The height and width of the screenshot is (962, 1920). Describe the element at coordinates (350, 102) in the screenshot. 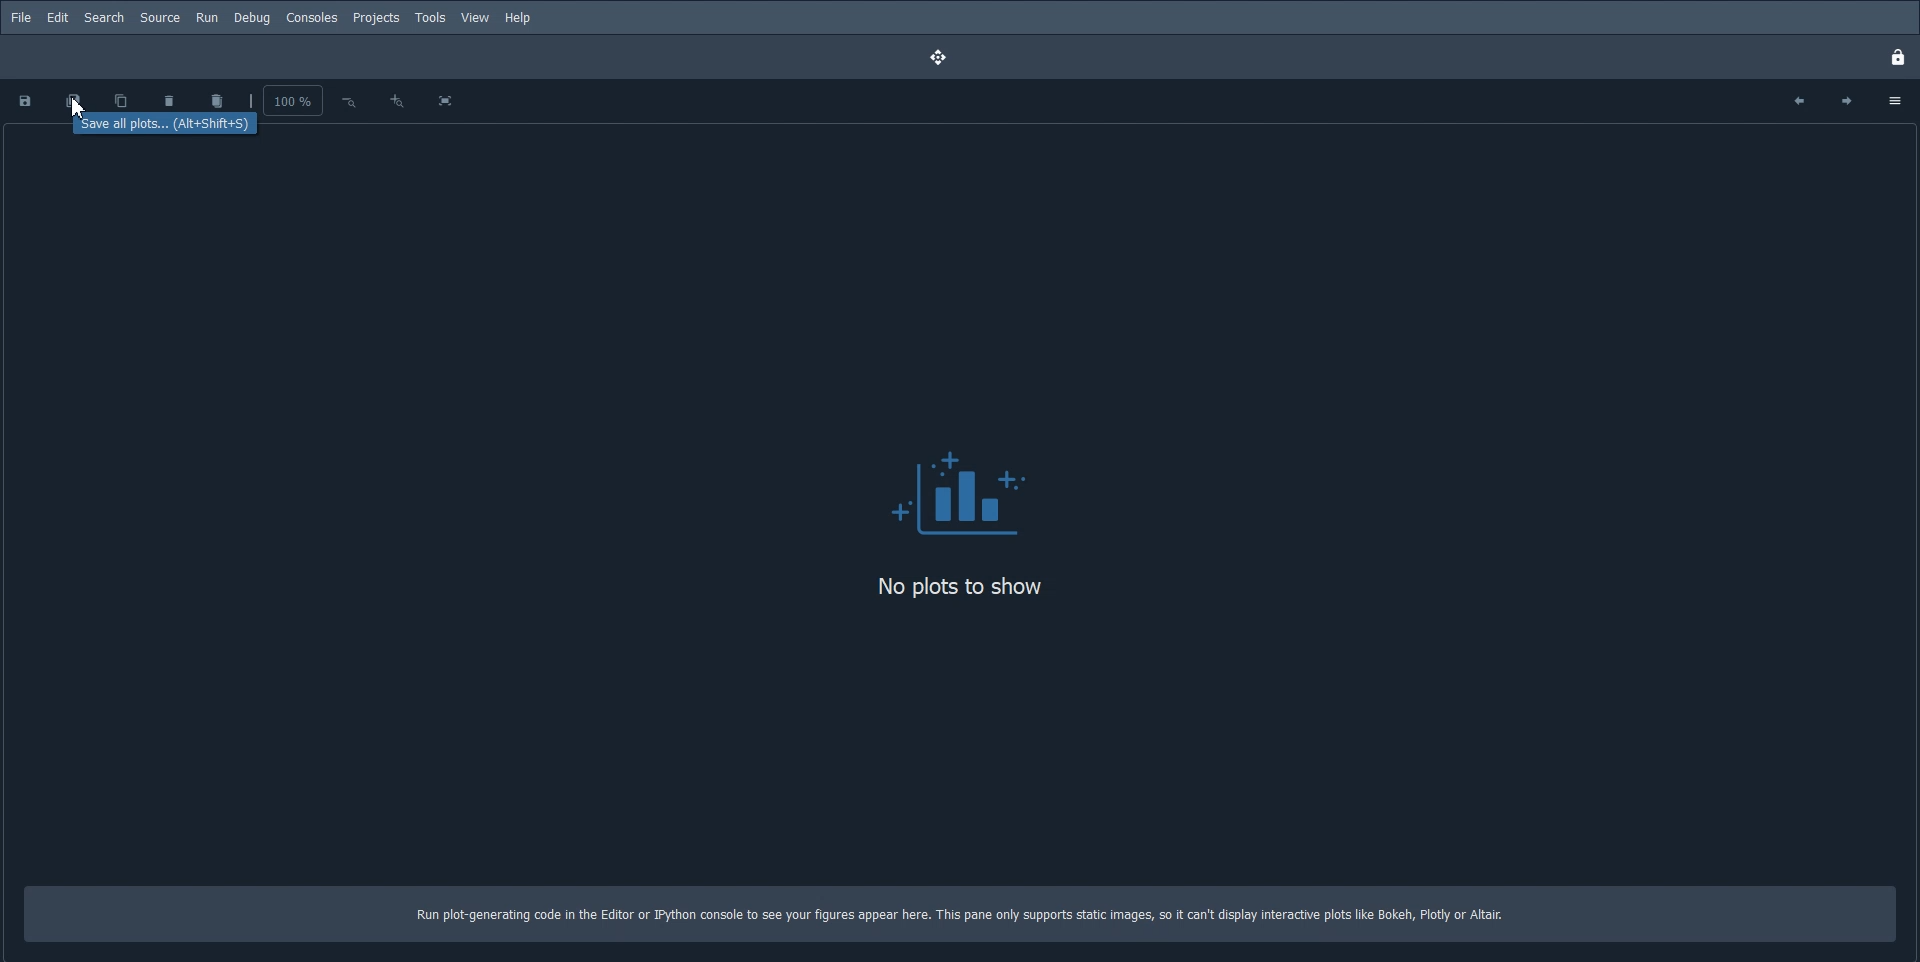

I see `Zoom out` at that location.